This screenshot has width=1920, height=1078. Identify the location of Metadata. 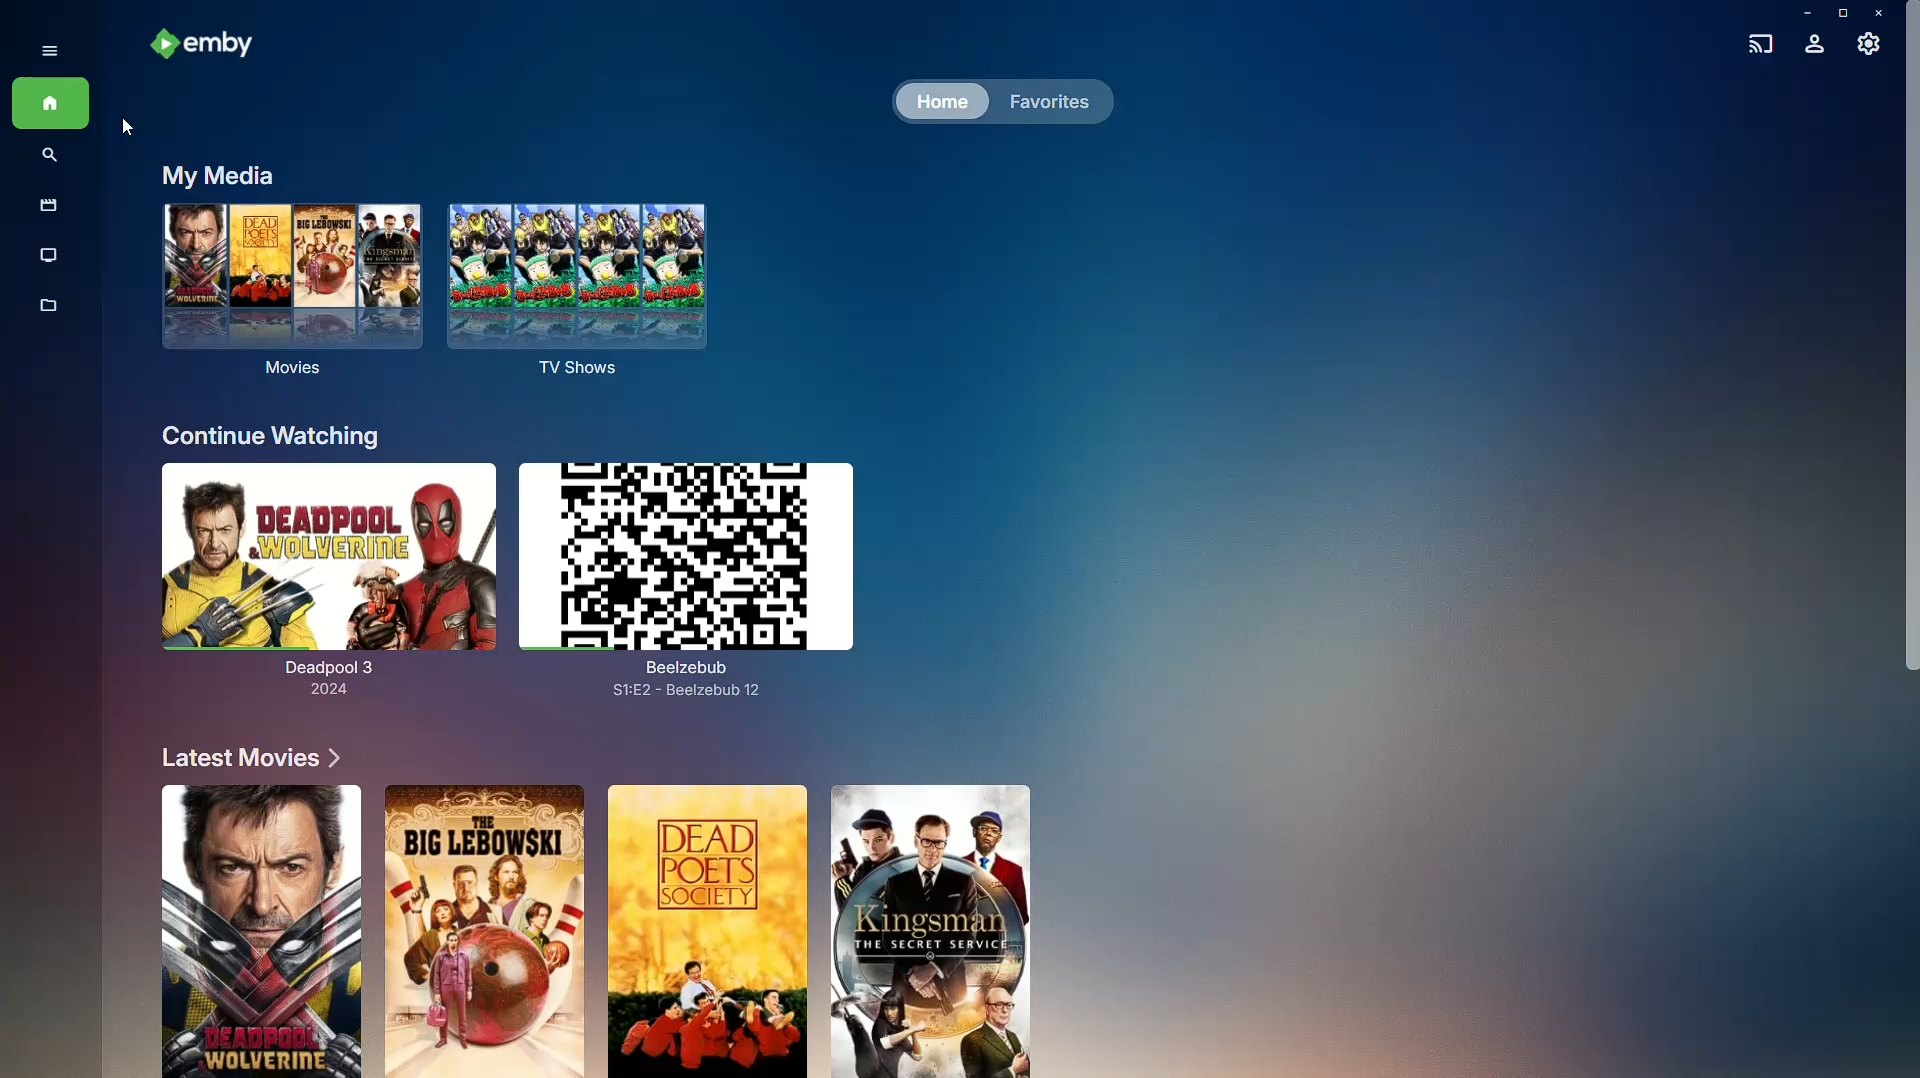
(50, 316).